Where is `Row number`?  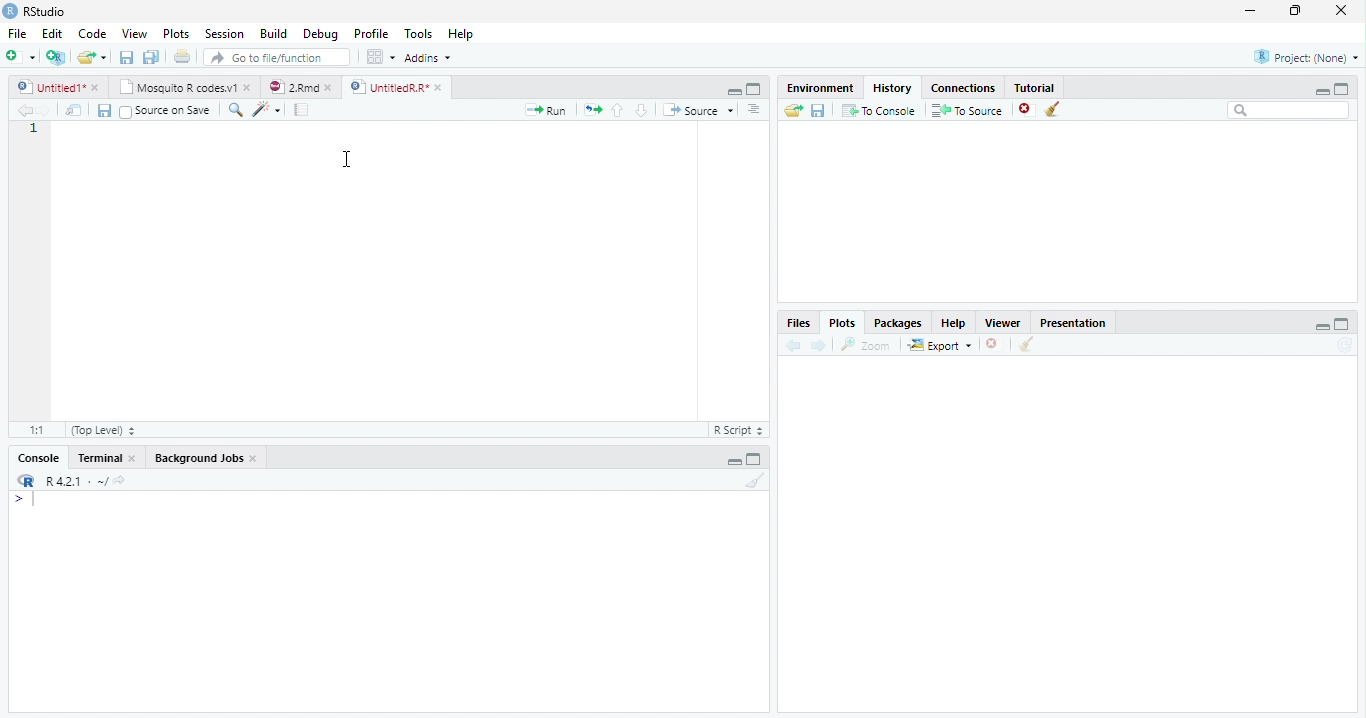 Row number is located at coordinates (32, 269).